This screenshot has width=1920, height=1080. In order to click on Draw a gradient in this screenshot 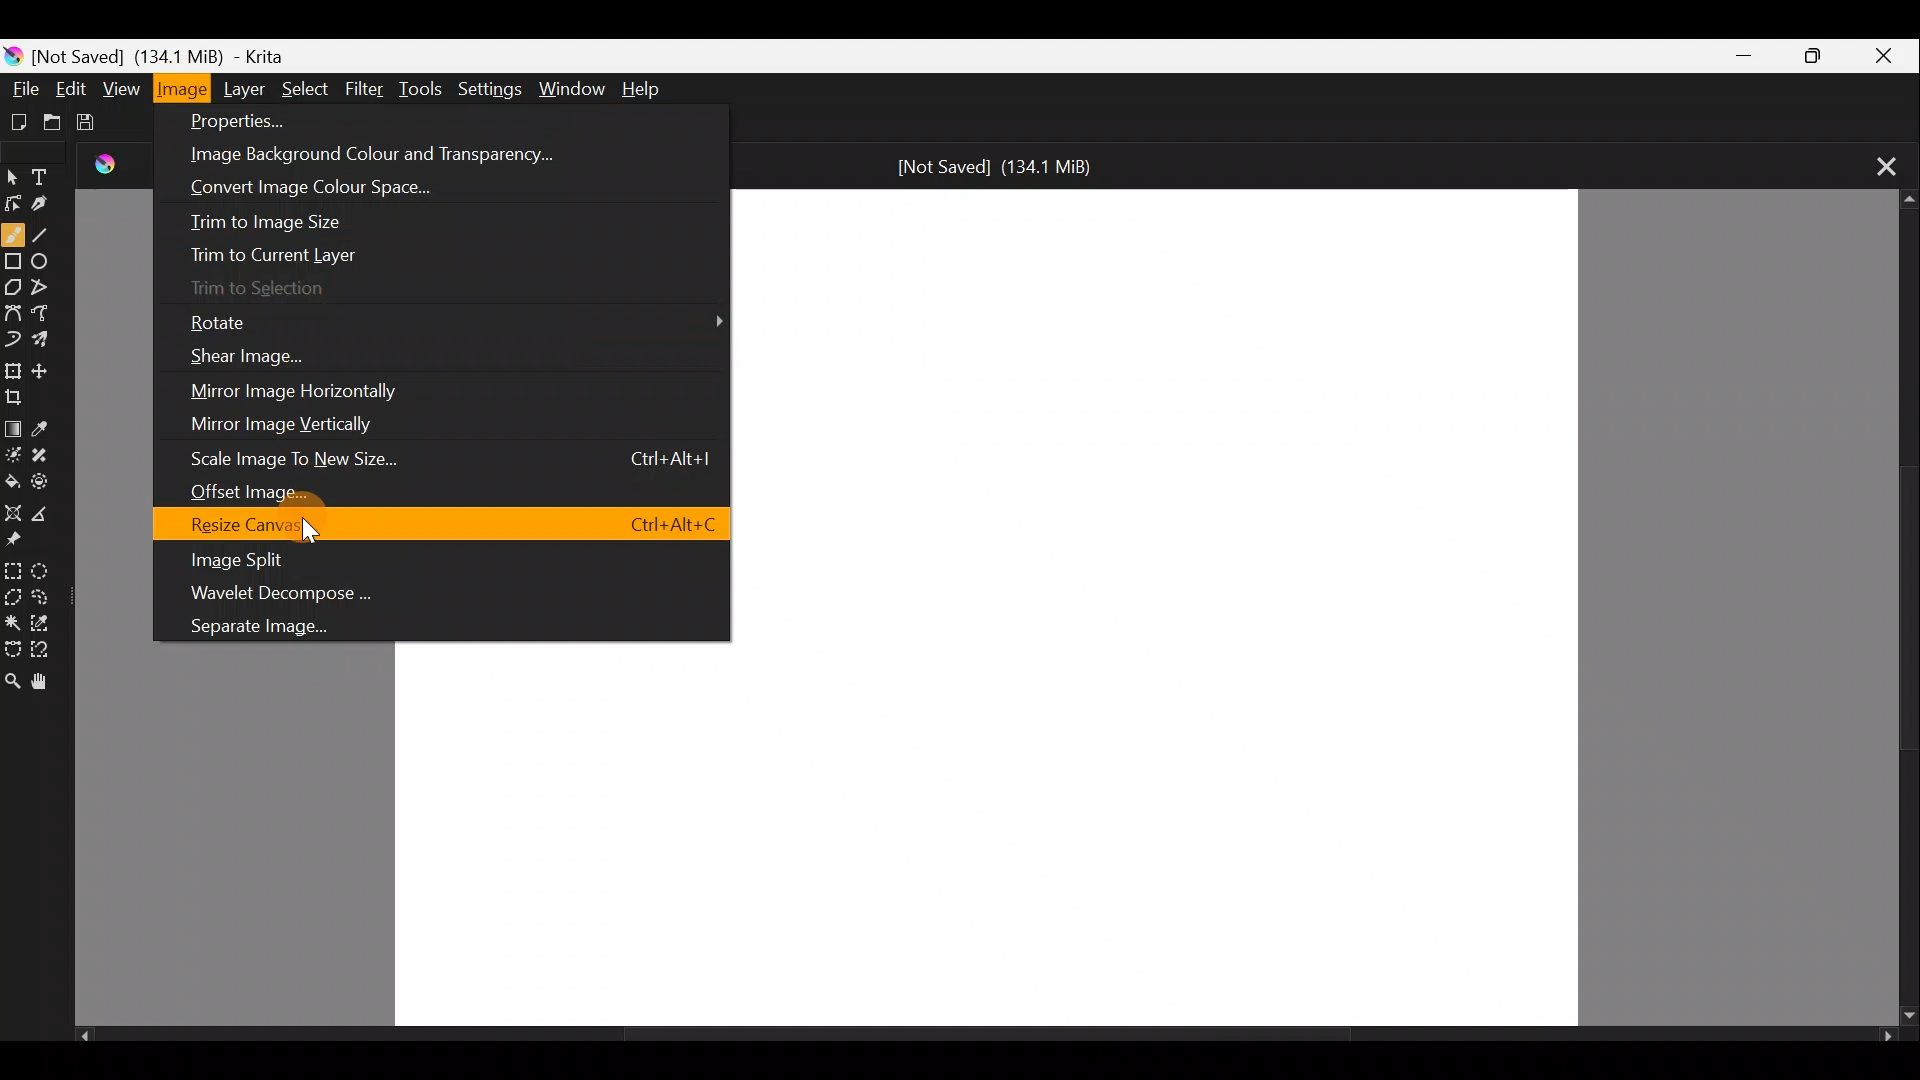, I will do `click(14, 424)`.